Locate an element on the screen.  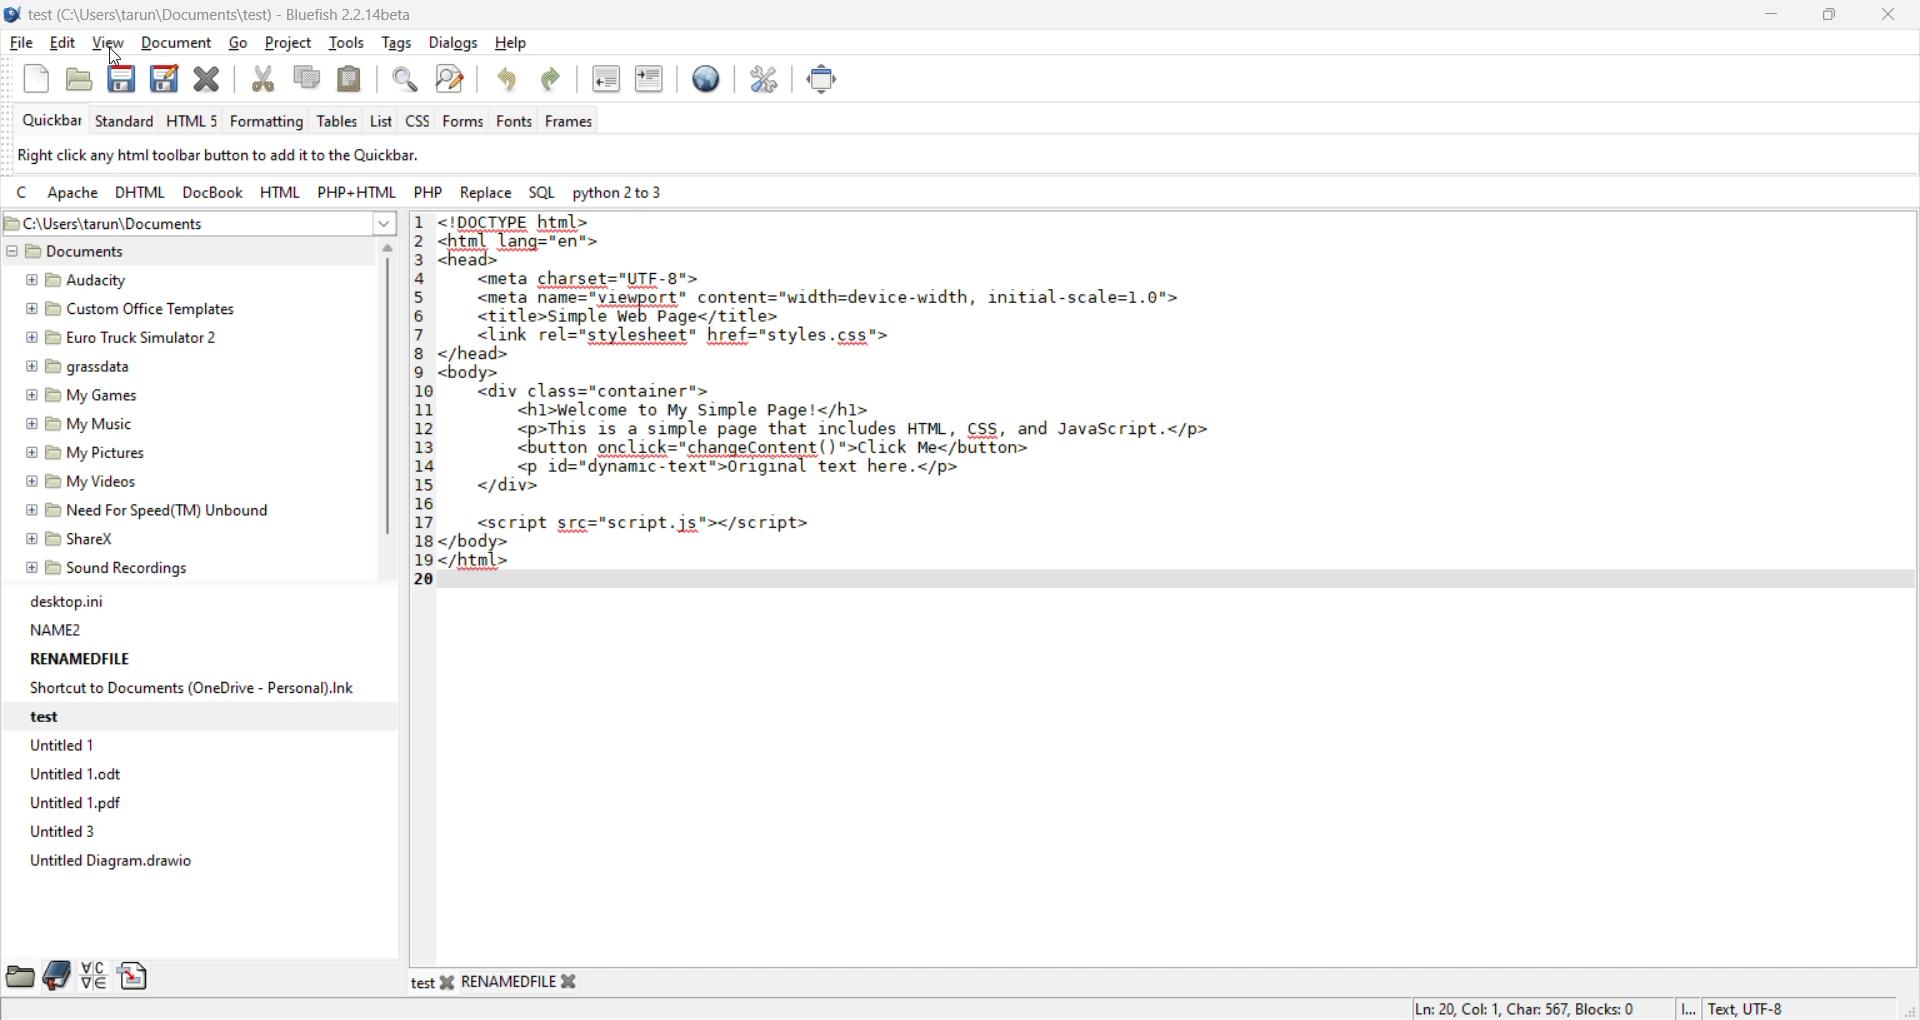
close is located at coordinates (1884, 15).